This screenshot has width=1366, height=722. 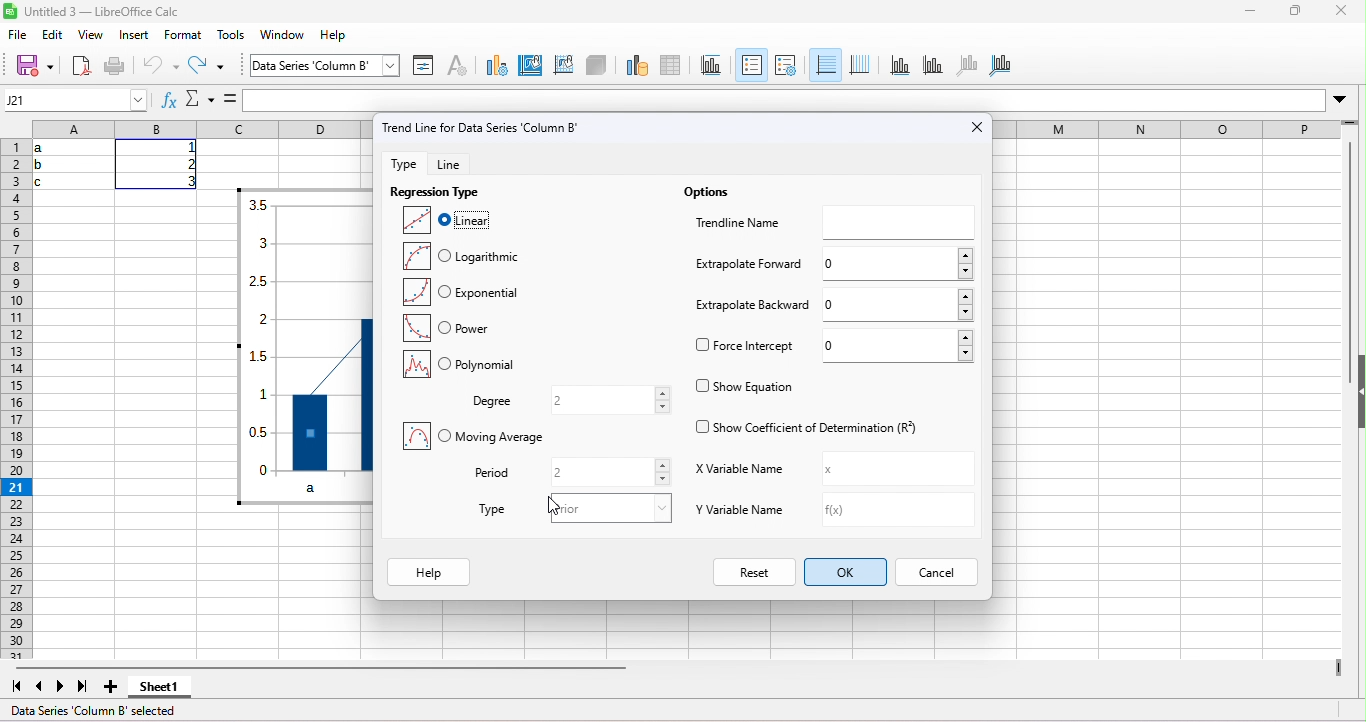 What do you see at coordinates (370, 397) in the screenshot?
I see `data point 2` at bounding box center [370, 397].